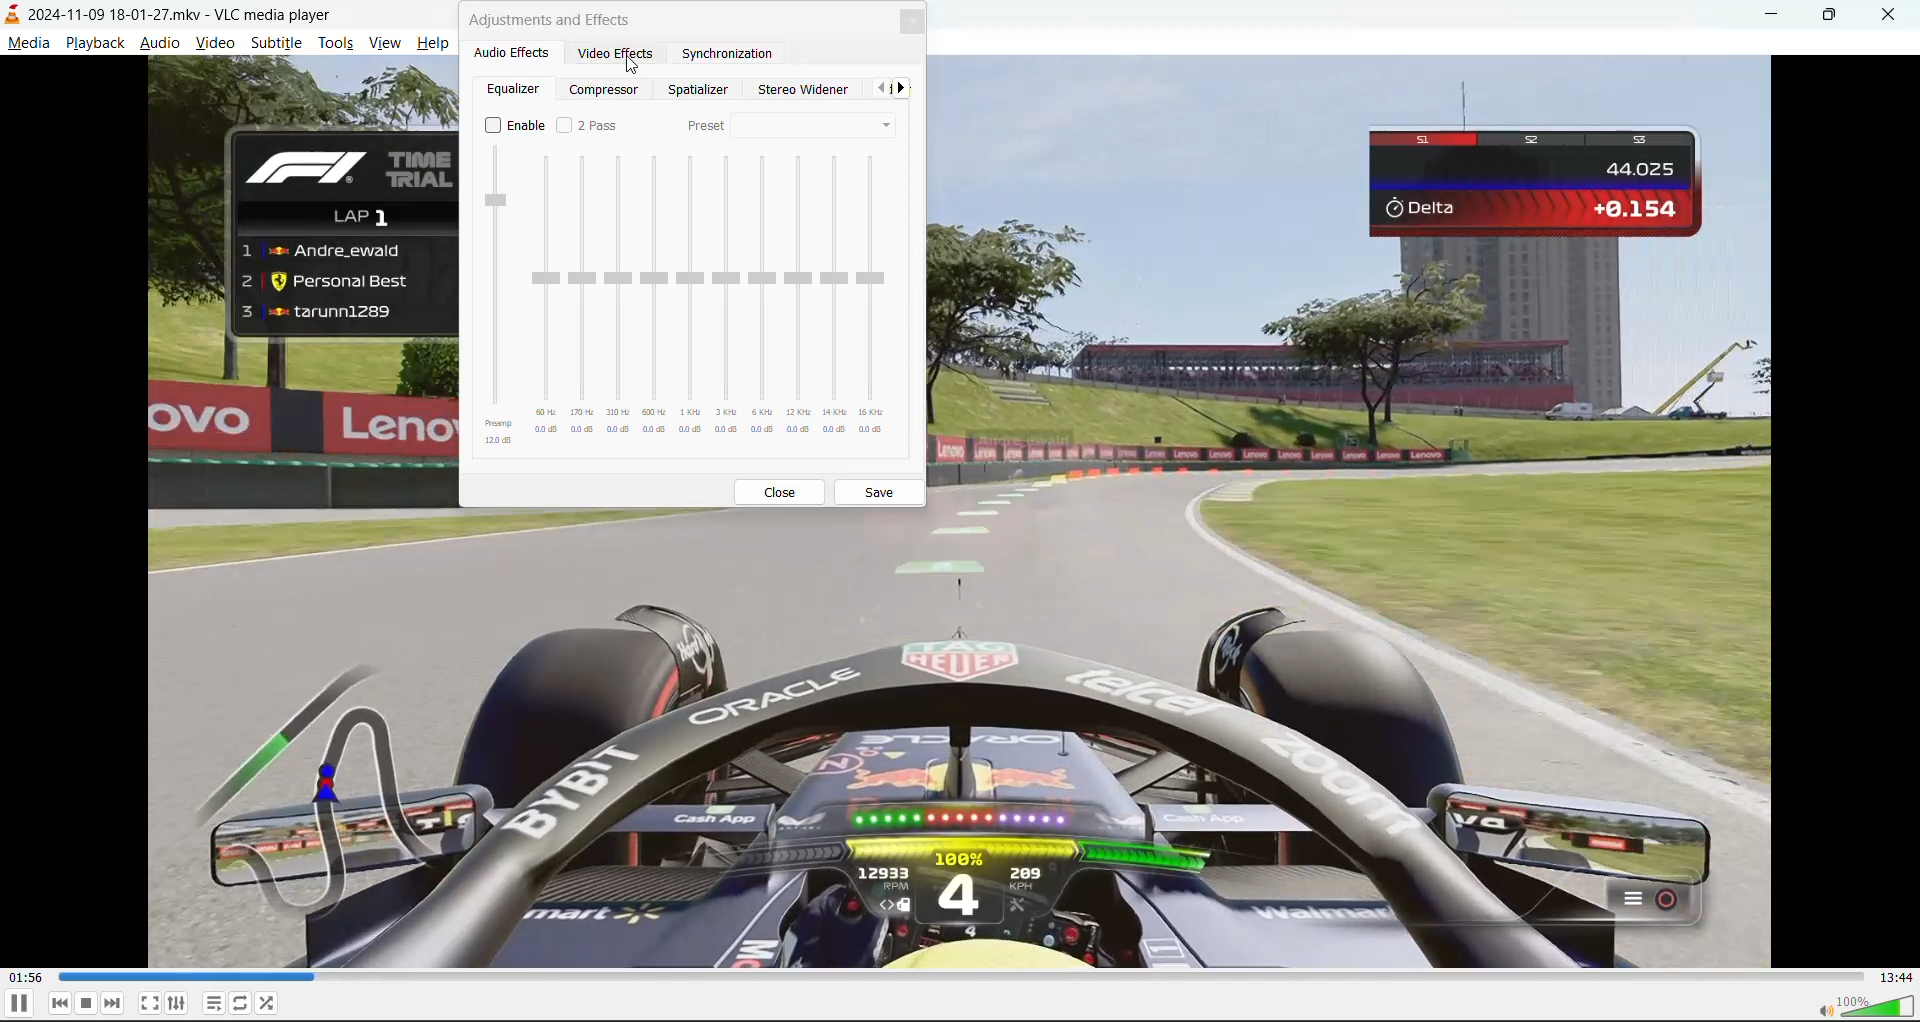 This screenshot has height=1022, width=1920. I want to click on equalizer, so click(515, 93).